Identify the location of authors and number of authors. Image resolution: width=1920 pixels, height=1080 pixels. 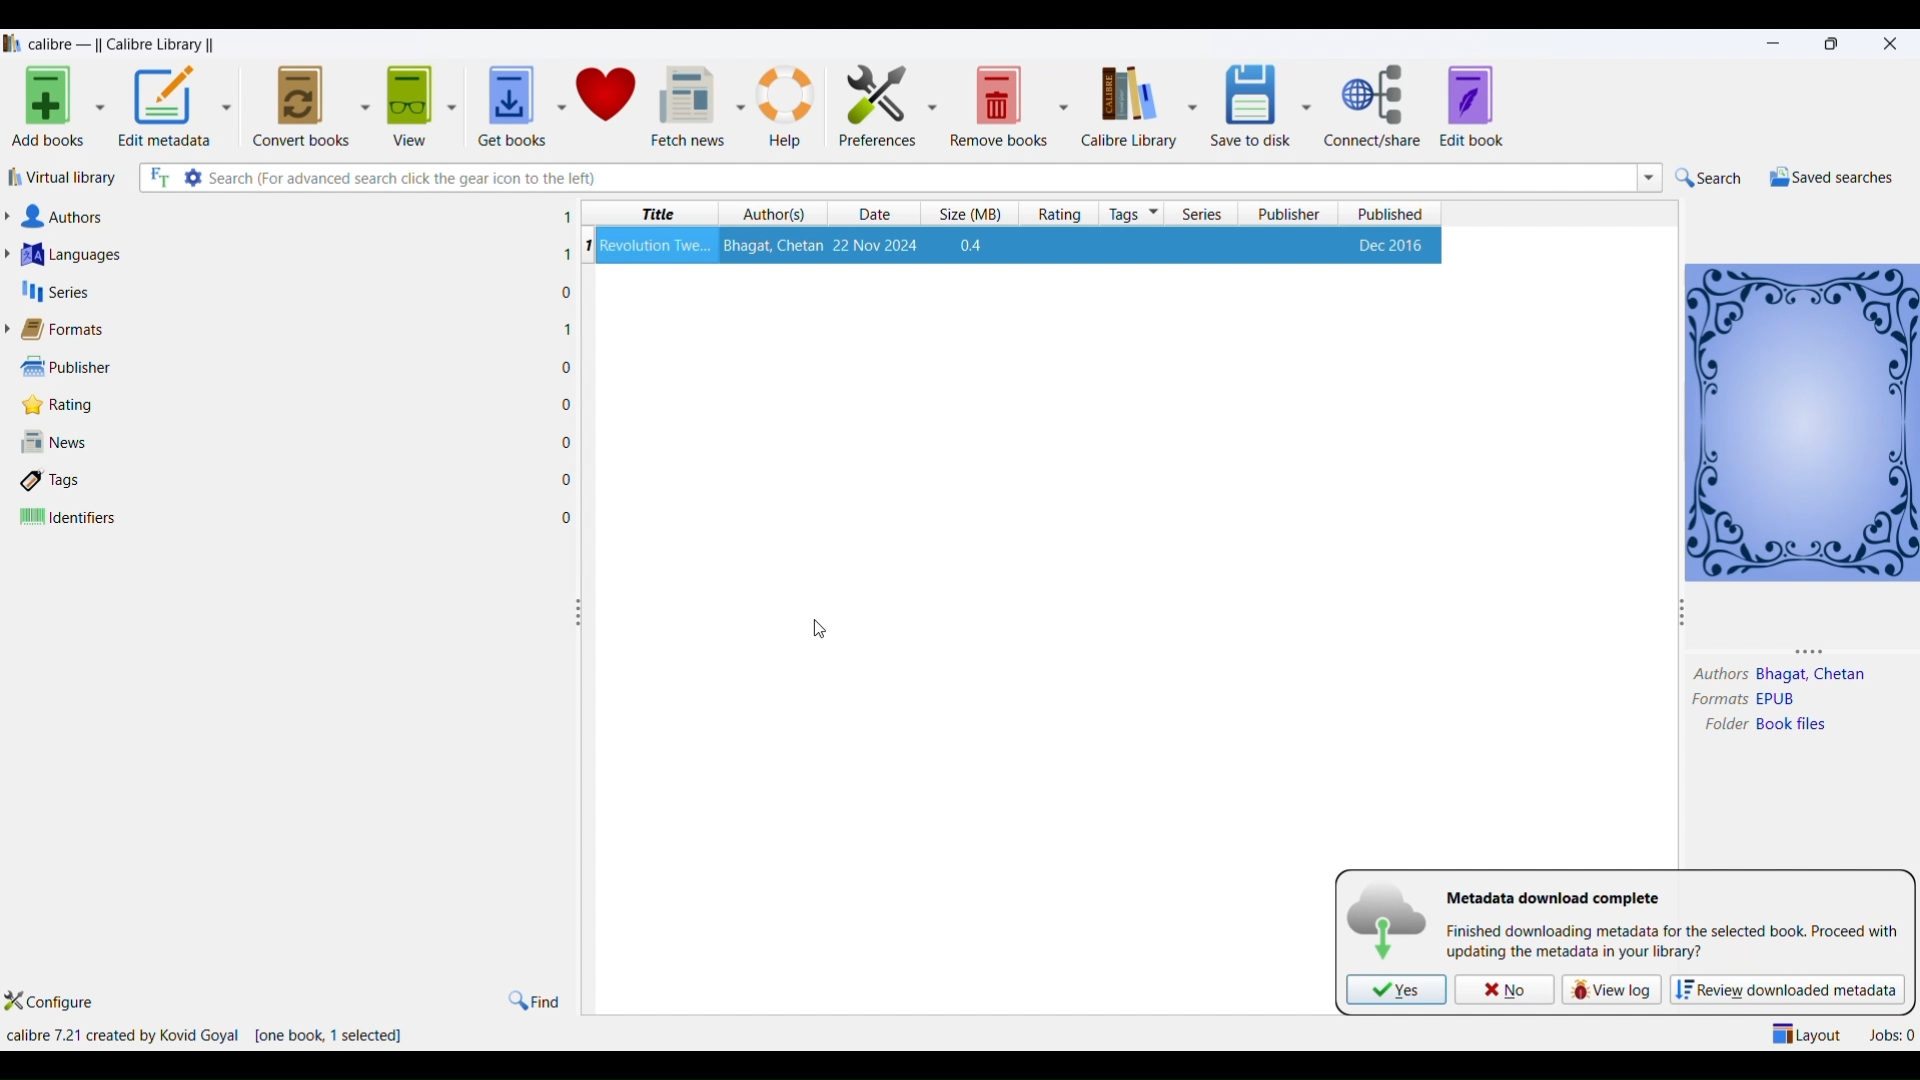
(69, 217).